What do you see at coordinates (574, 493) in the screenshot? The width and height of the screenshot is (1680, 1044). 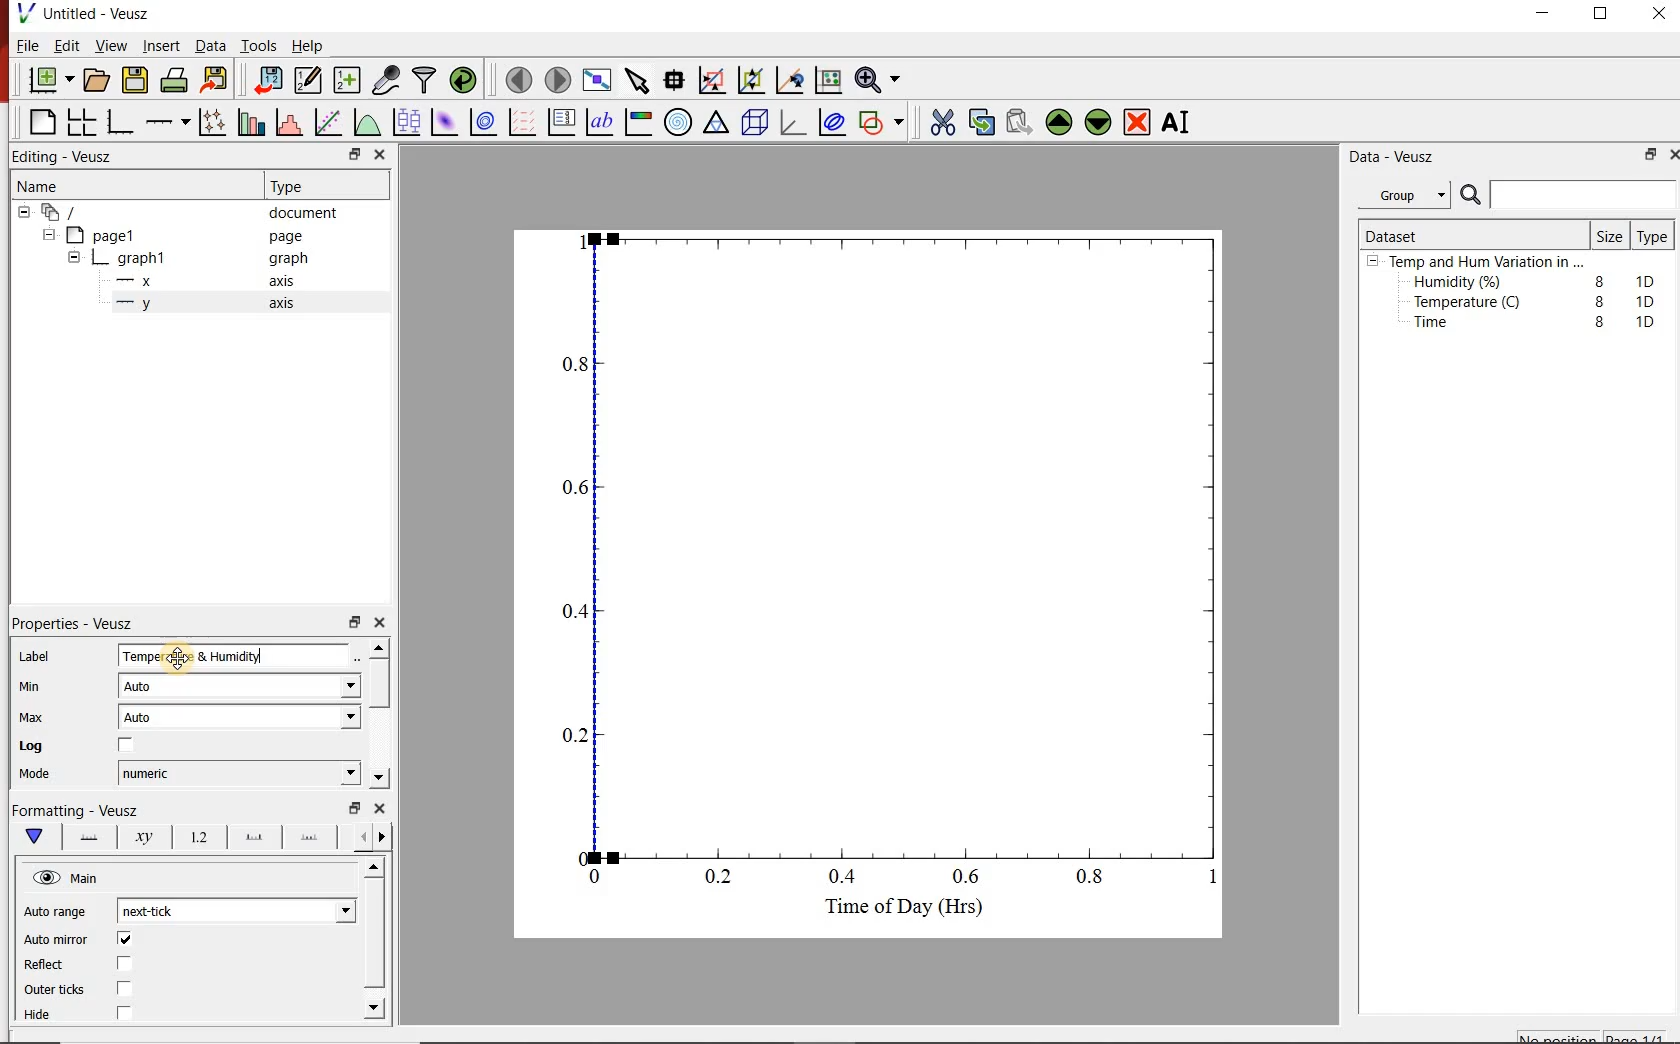 I see `0.6` at bounding box center [574, 493].